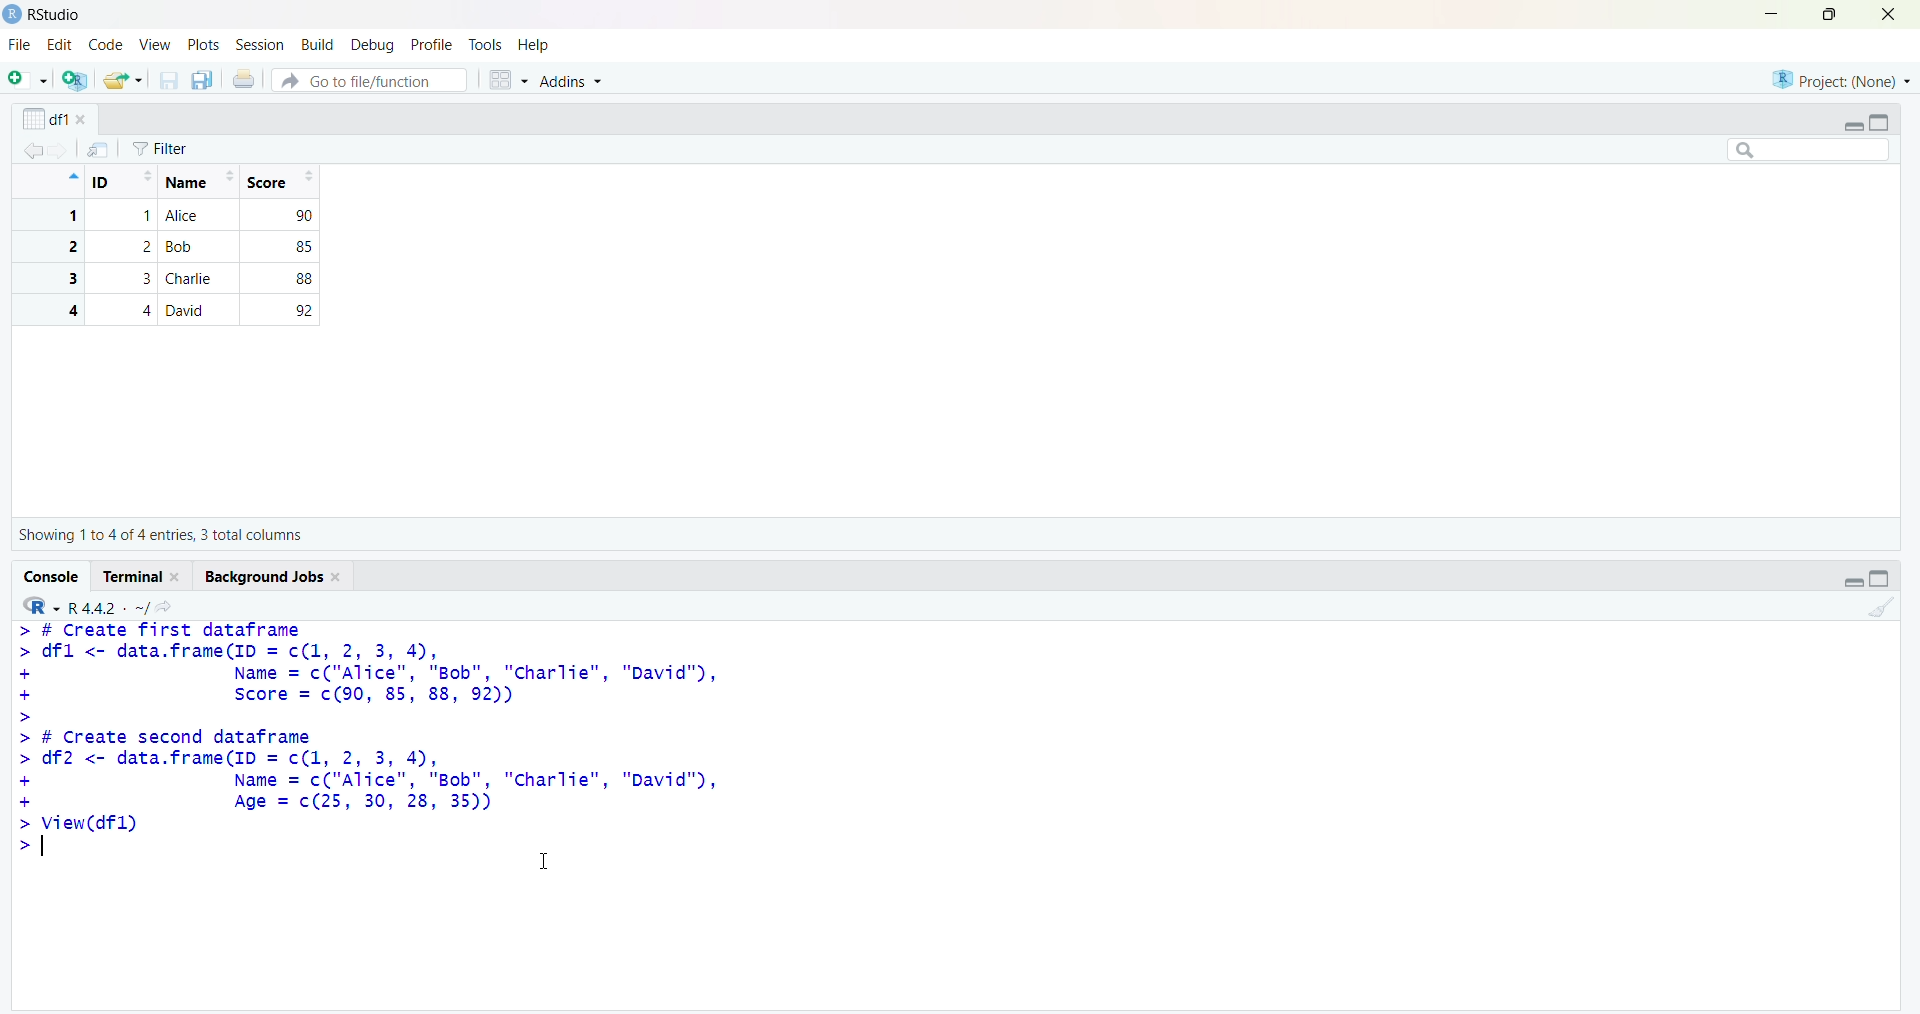  What do you see at coordinates (245, 78) in the screenshot?
I see `print` at bounding box center [245, 78].